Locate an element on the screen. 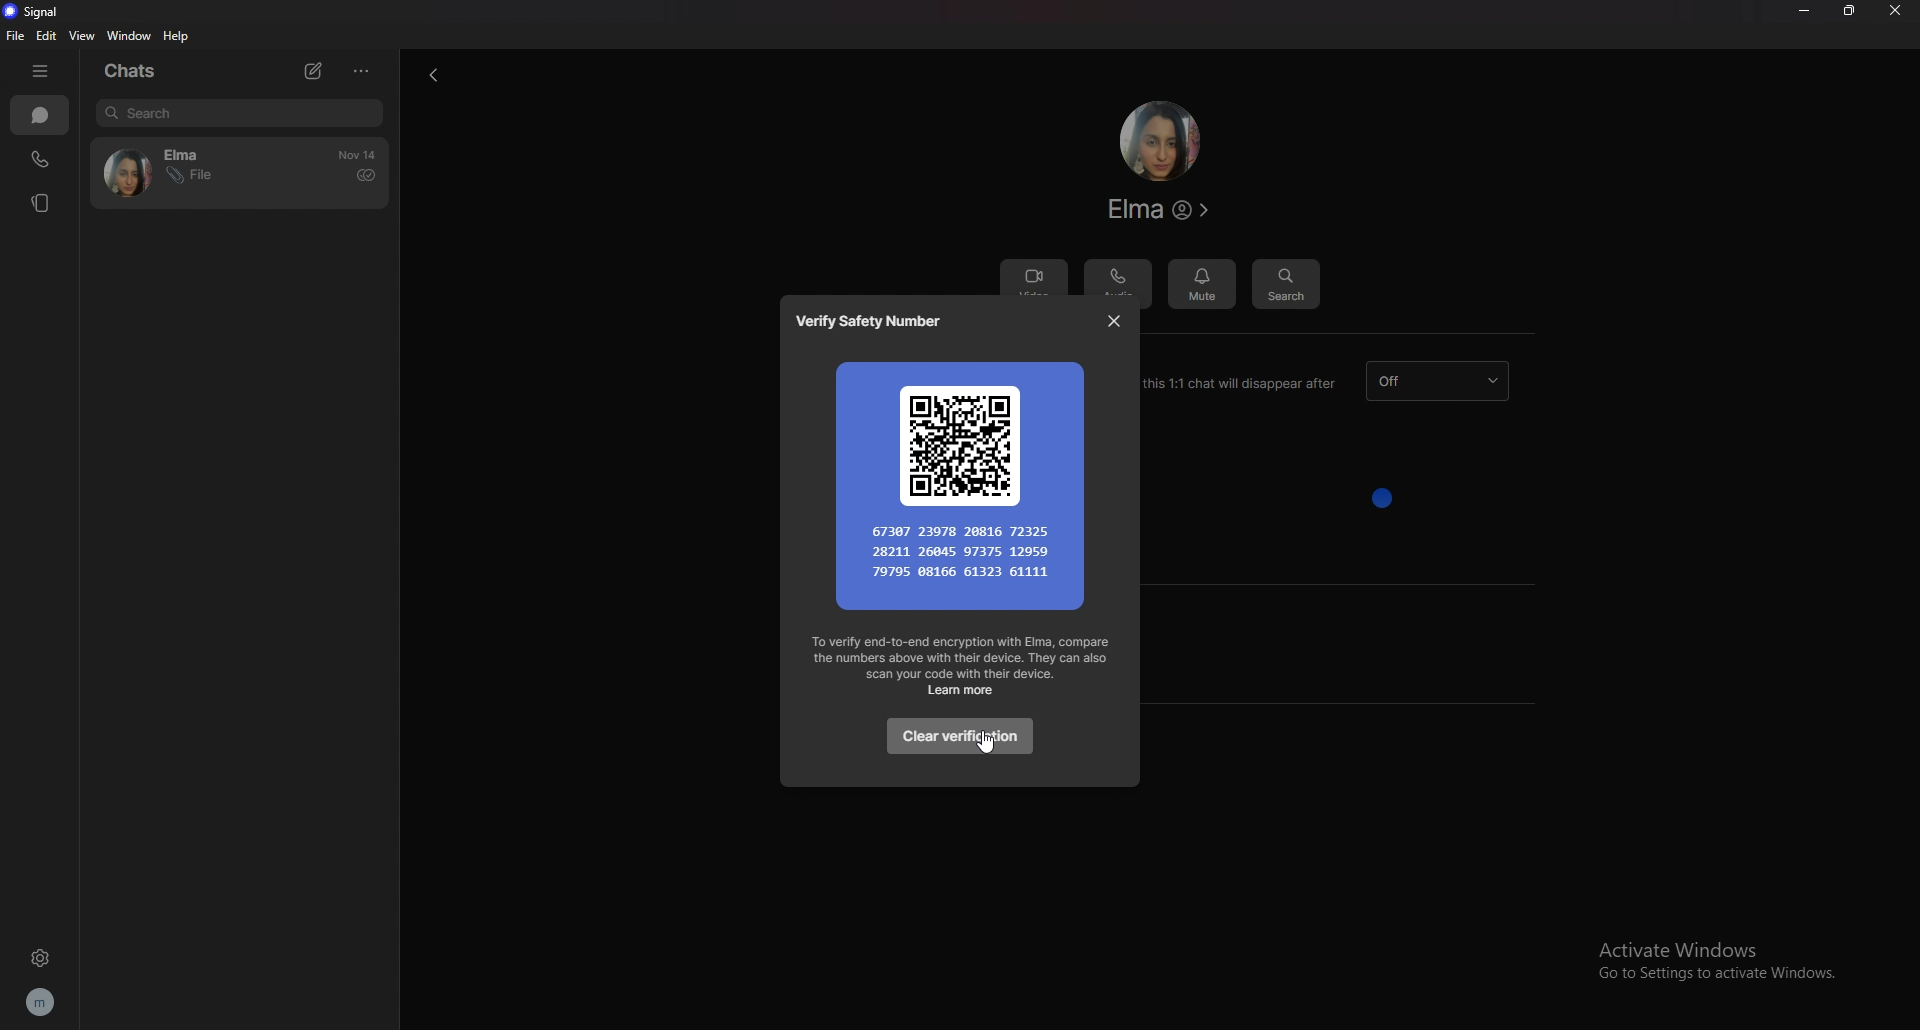  clear verification is located at coordinates (957, 737).